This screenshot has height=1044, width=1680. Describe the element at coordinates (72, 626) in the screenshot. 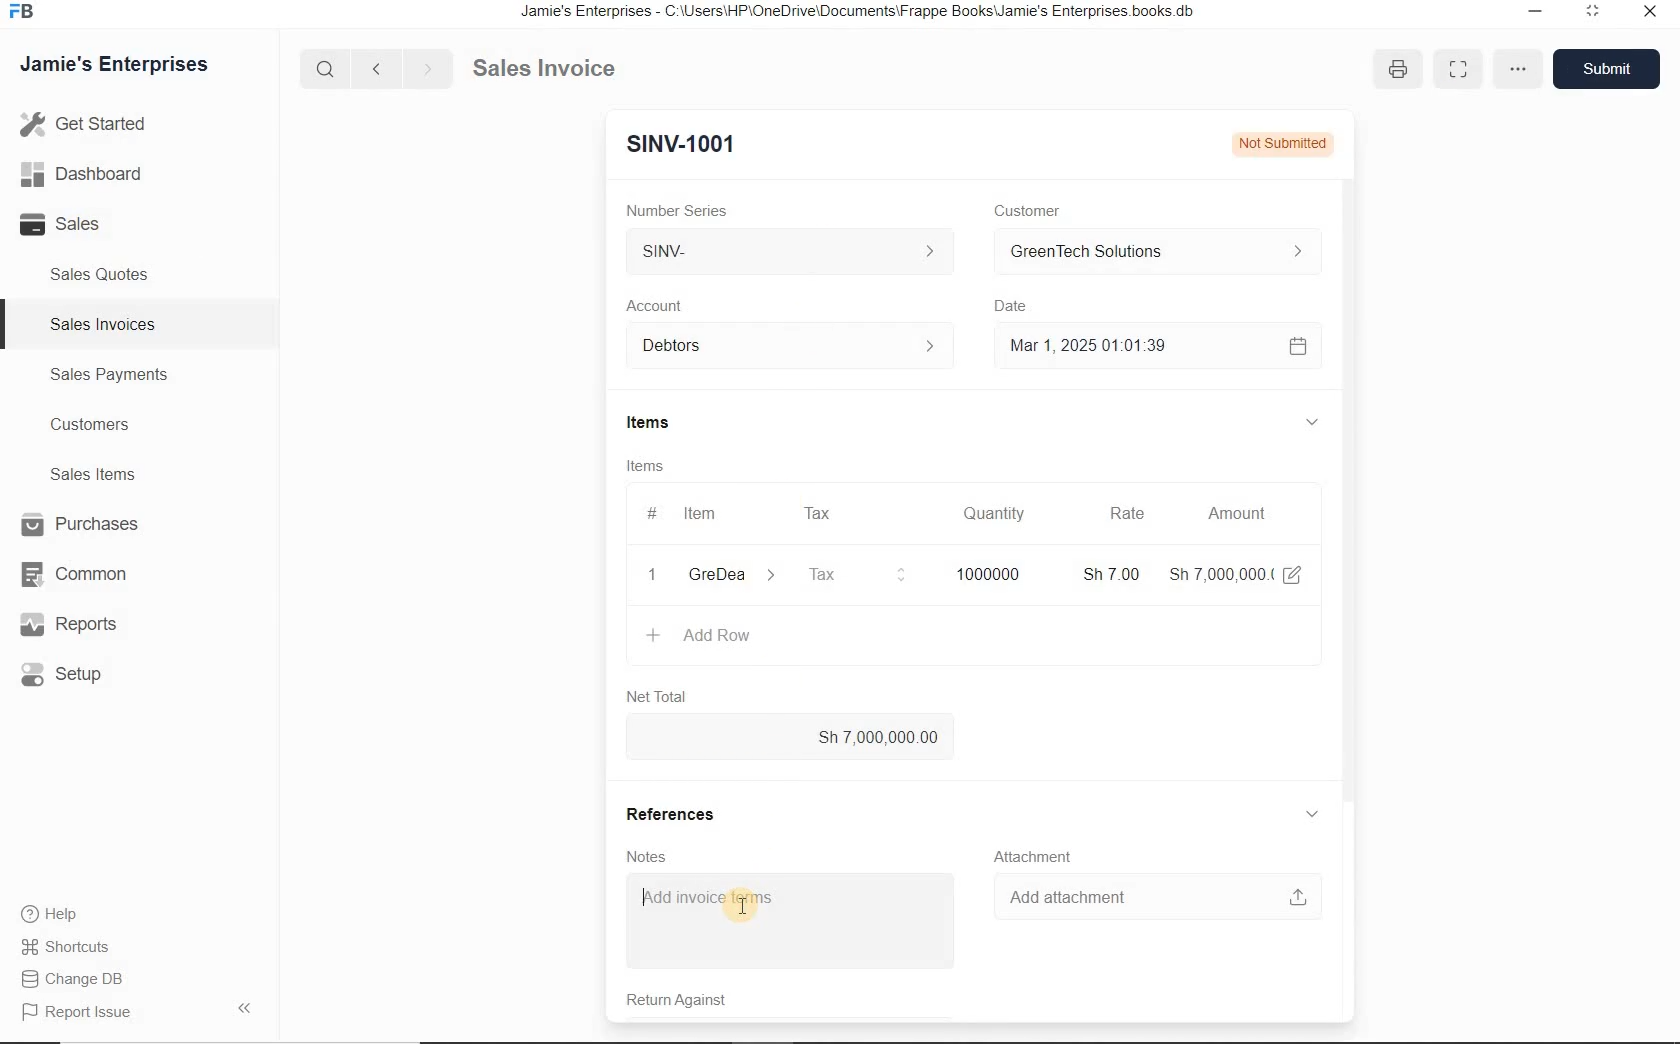

I see `, Reports` at that location.